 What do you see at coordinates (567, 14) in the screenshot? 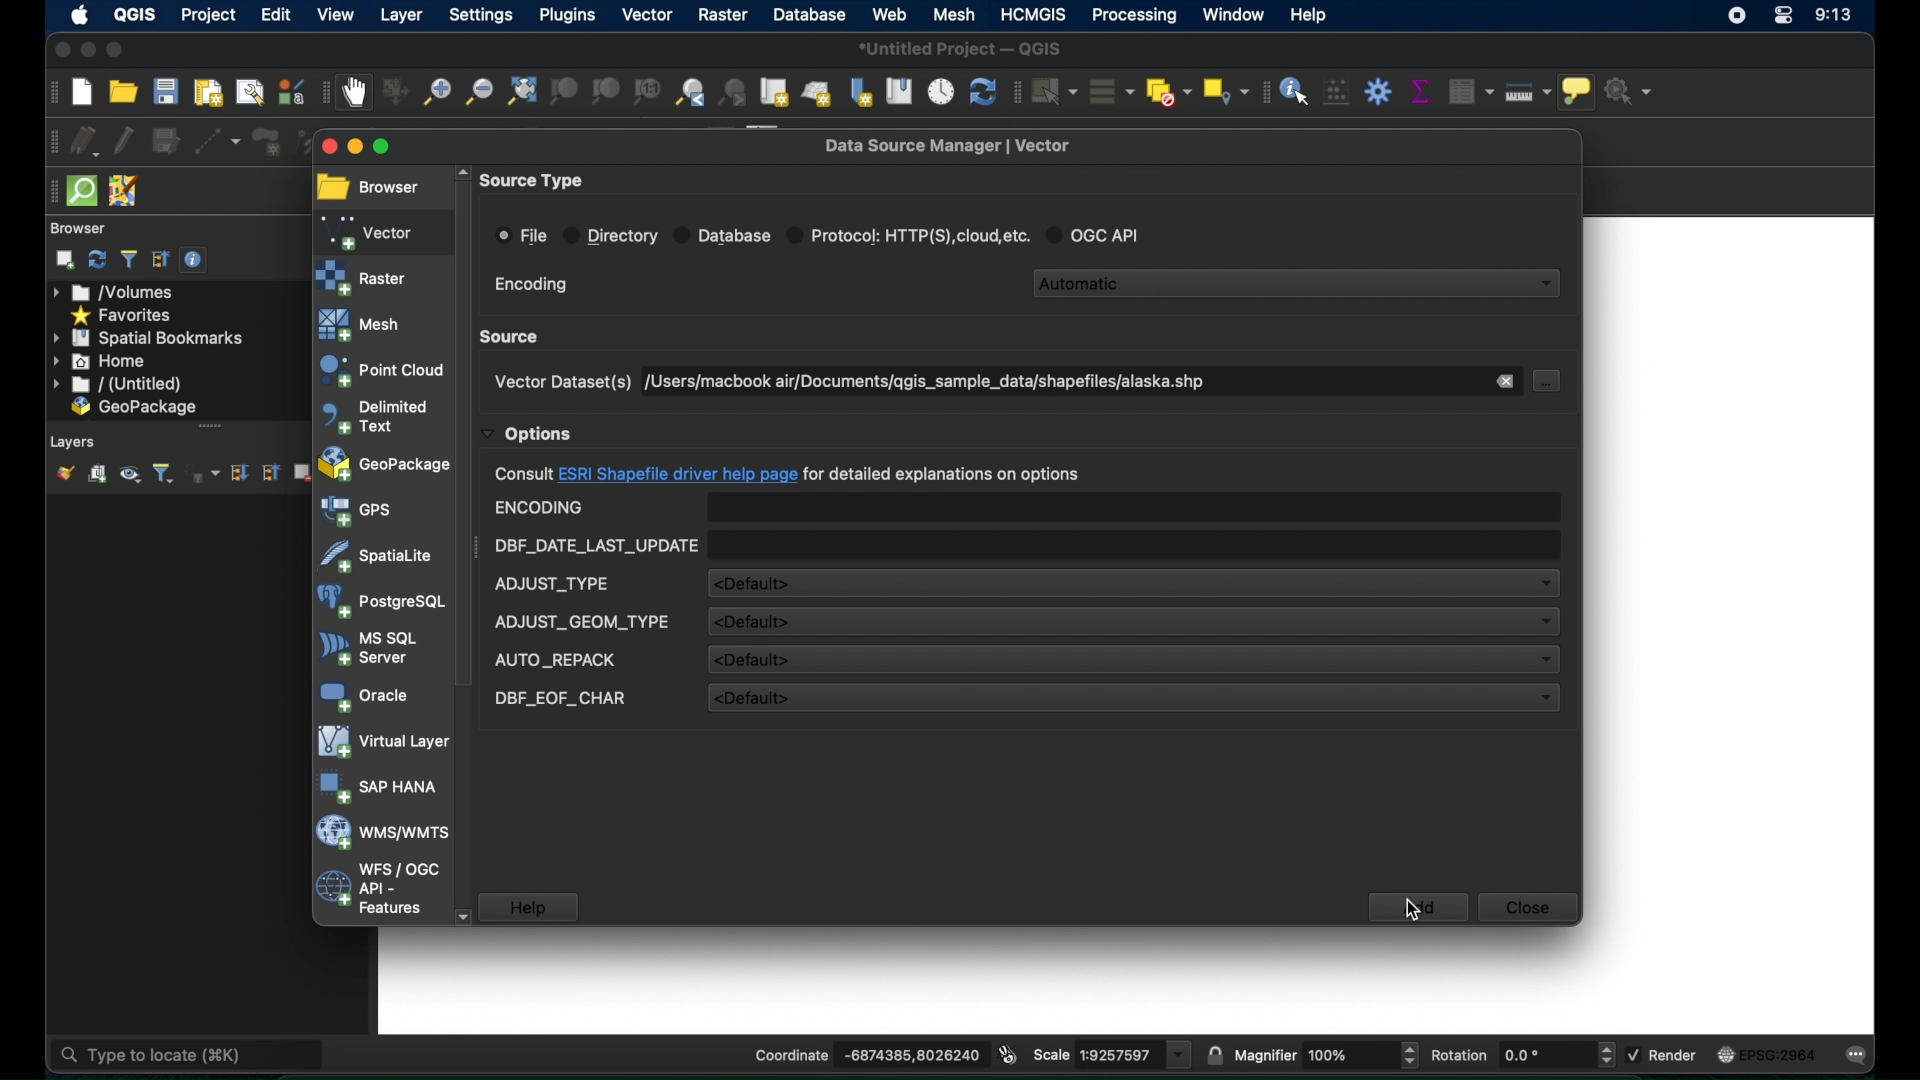
I see `plugins` at bounding box center [567, 14].